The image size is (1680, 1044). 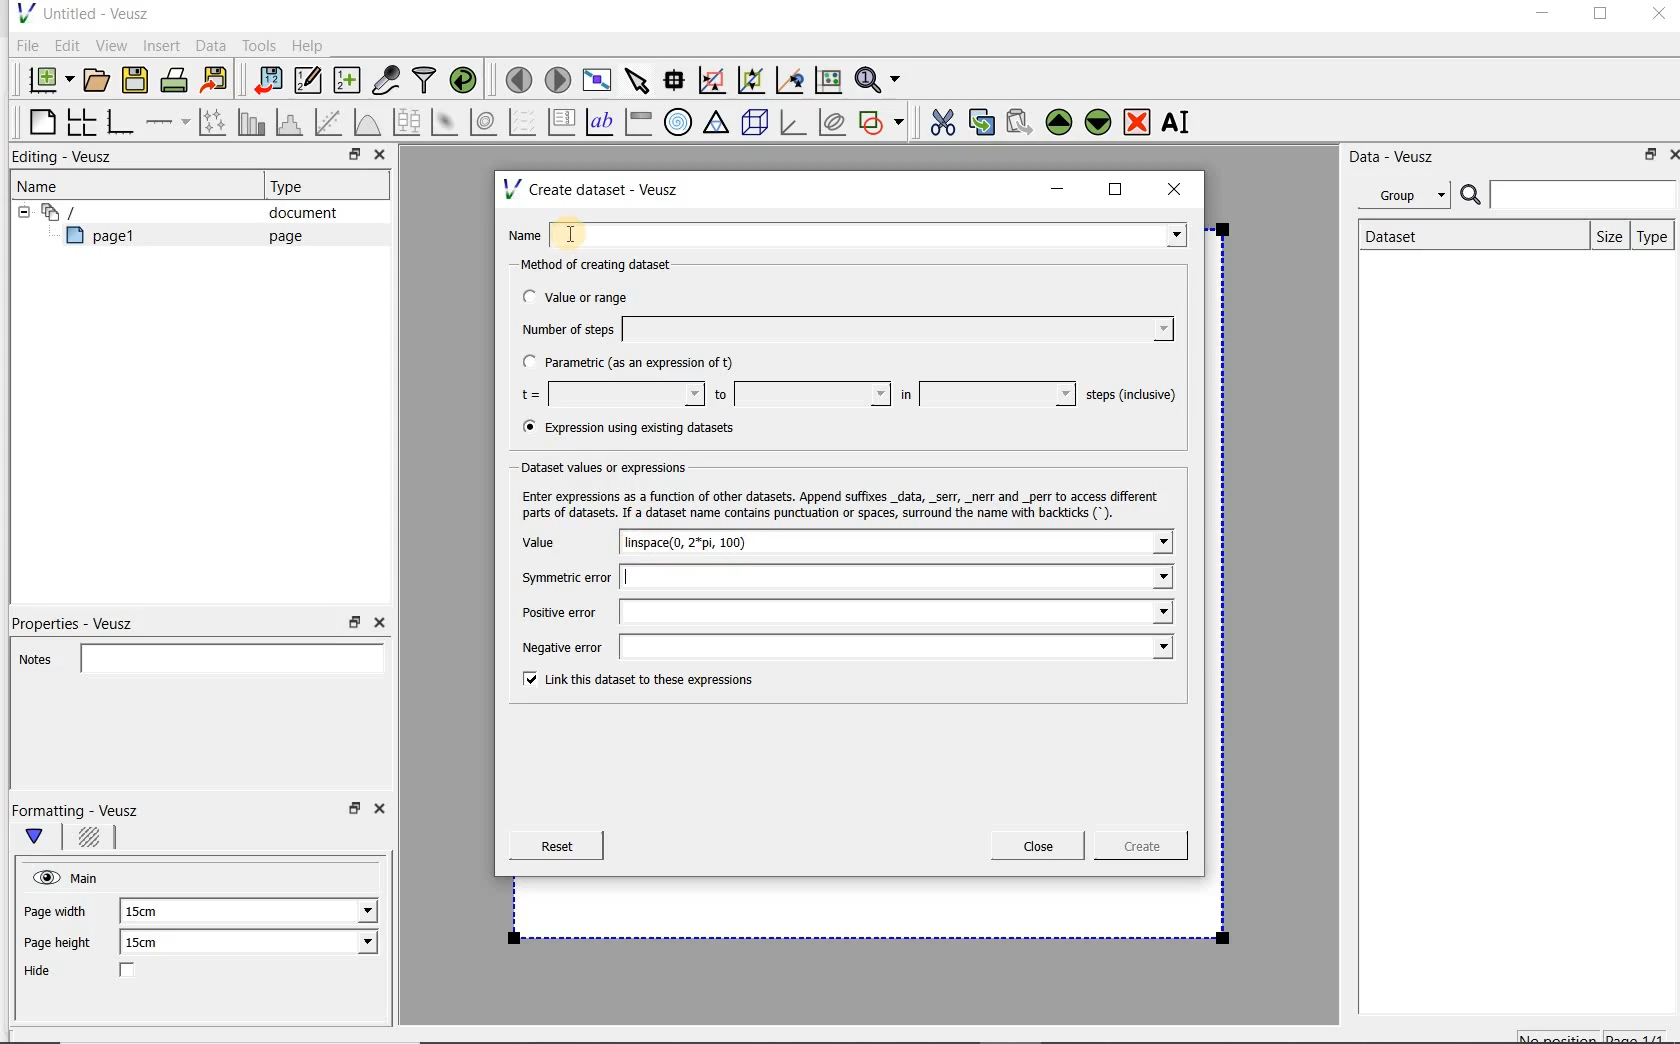 What do you see at coordinates (1541, 16) in the screenshot?
I see `minimize` at bounding box center [1541, 16].